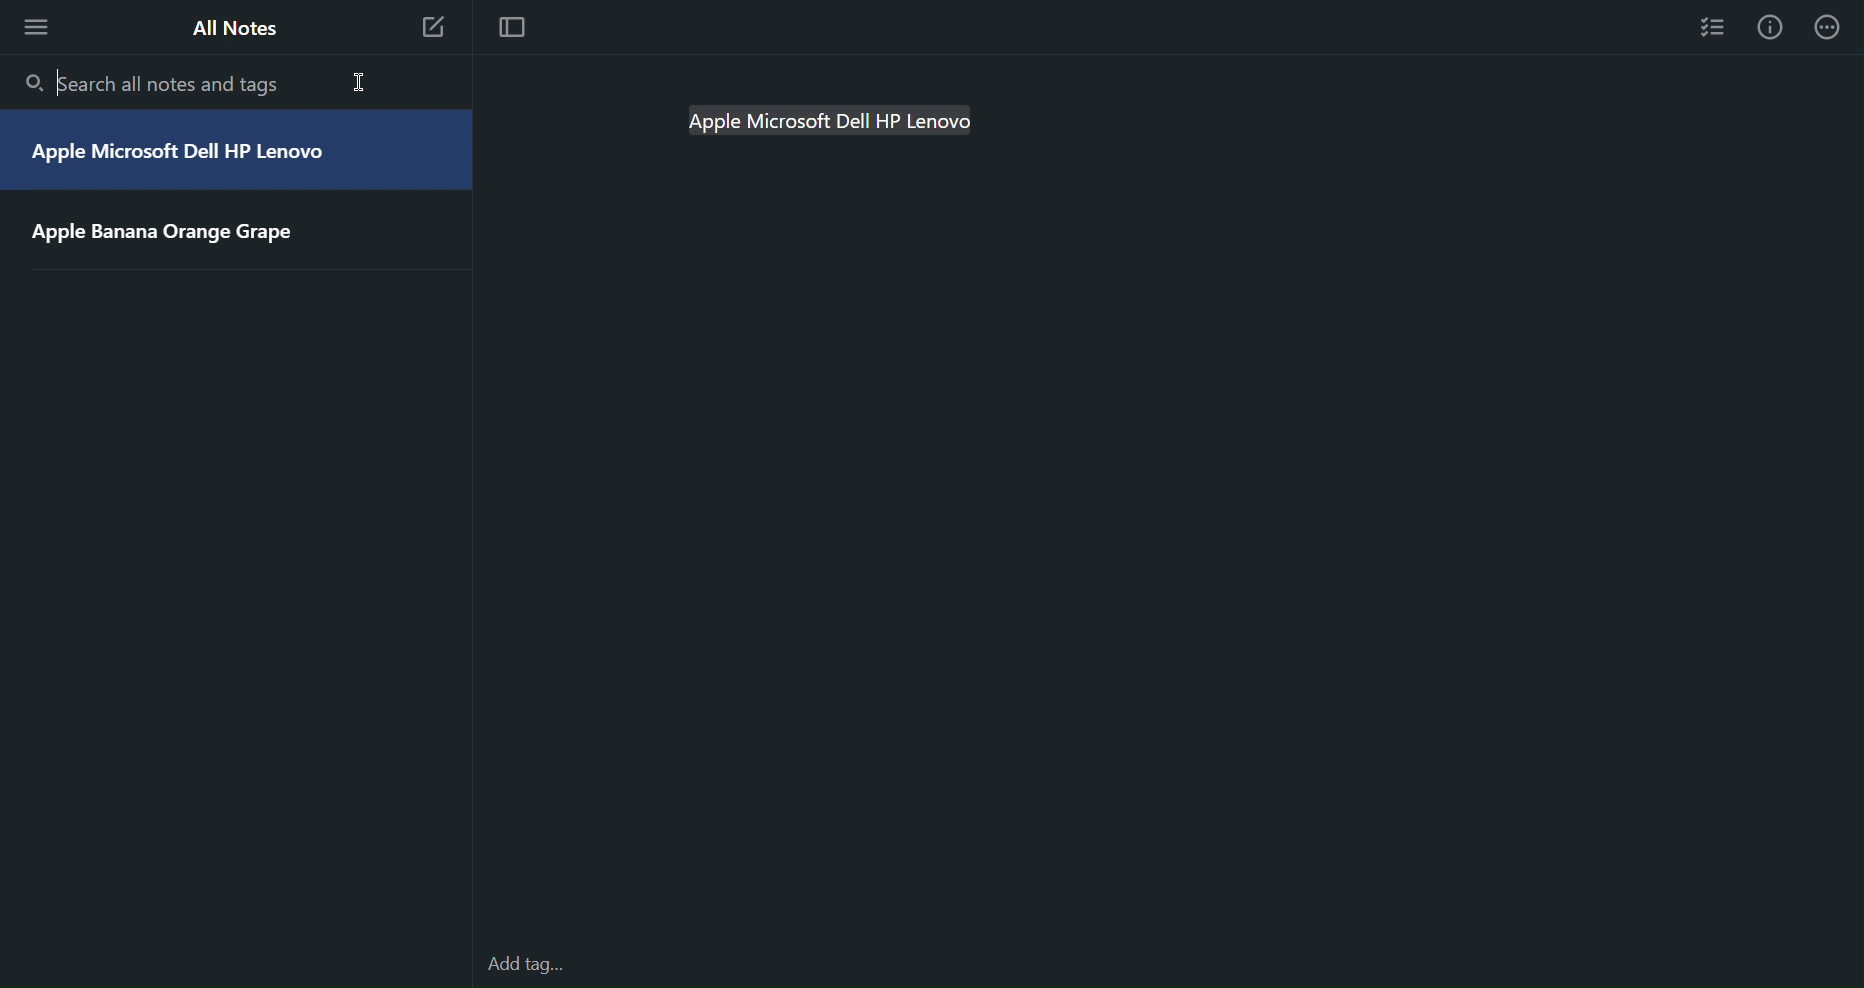 This screenshot has height=988, width=1864. Describe the element at coordinates (160, 80) in the screenshot. I see `Search all notes and tags` at that location.